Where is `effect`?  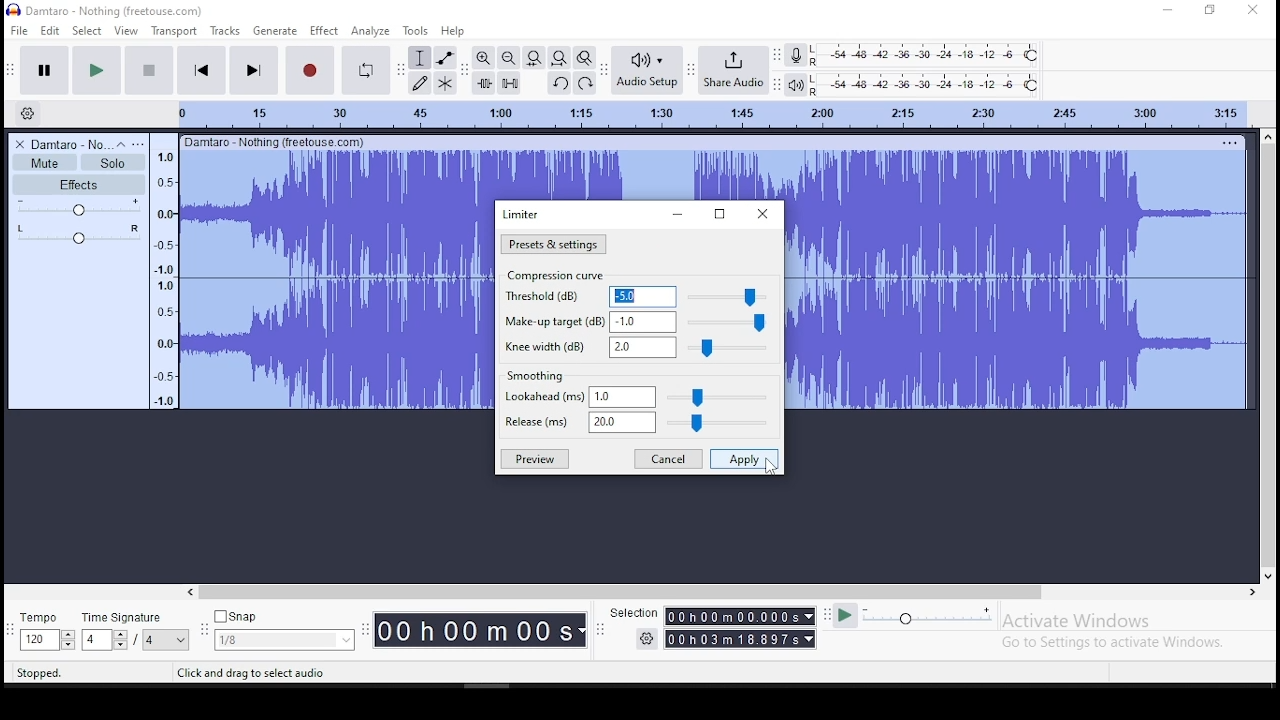 effect is located at coordinates (324, 30).